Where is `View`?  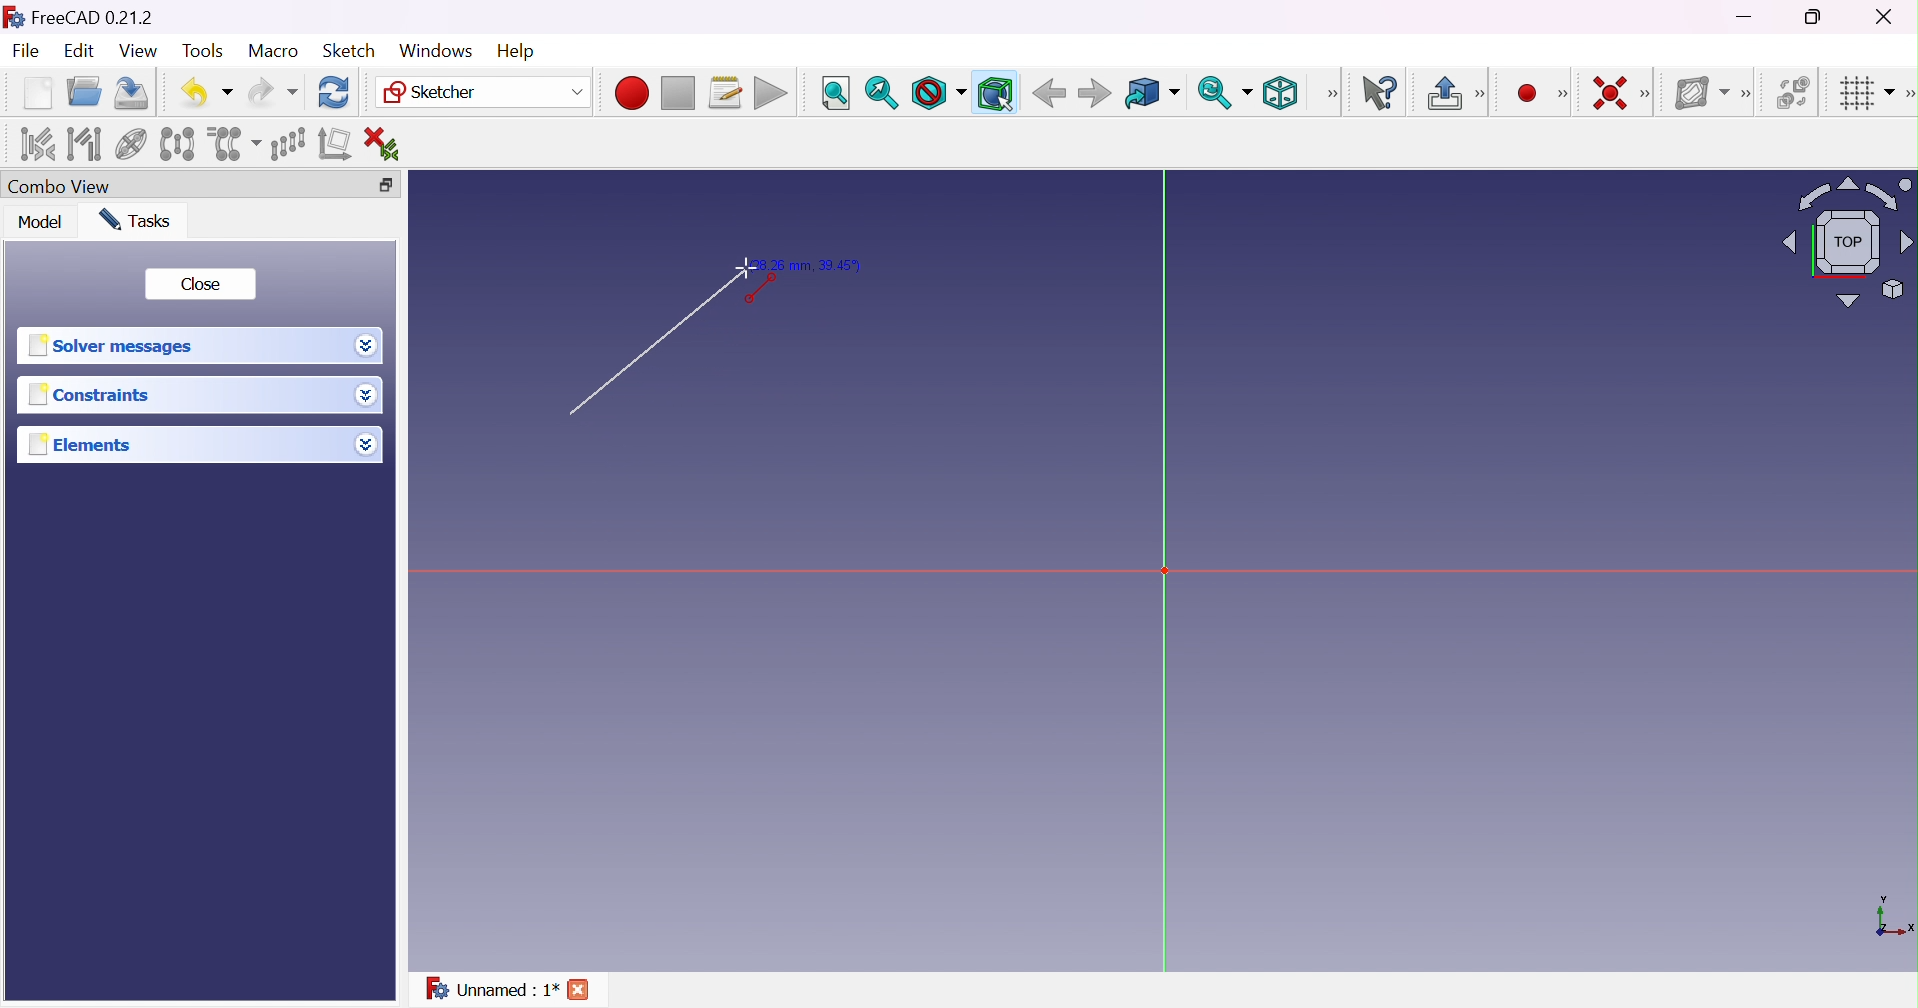 View is located at coordinates (138, 51).